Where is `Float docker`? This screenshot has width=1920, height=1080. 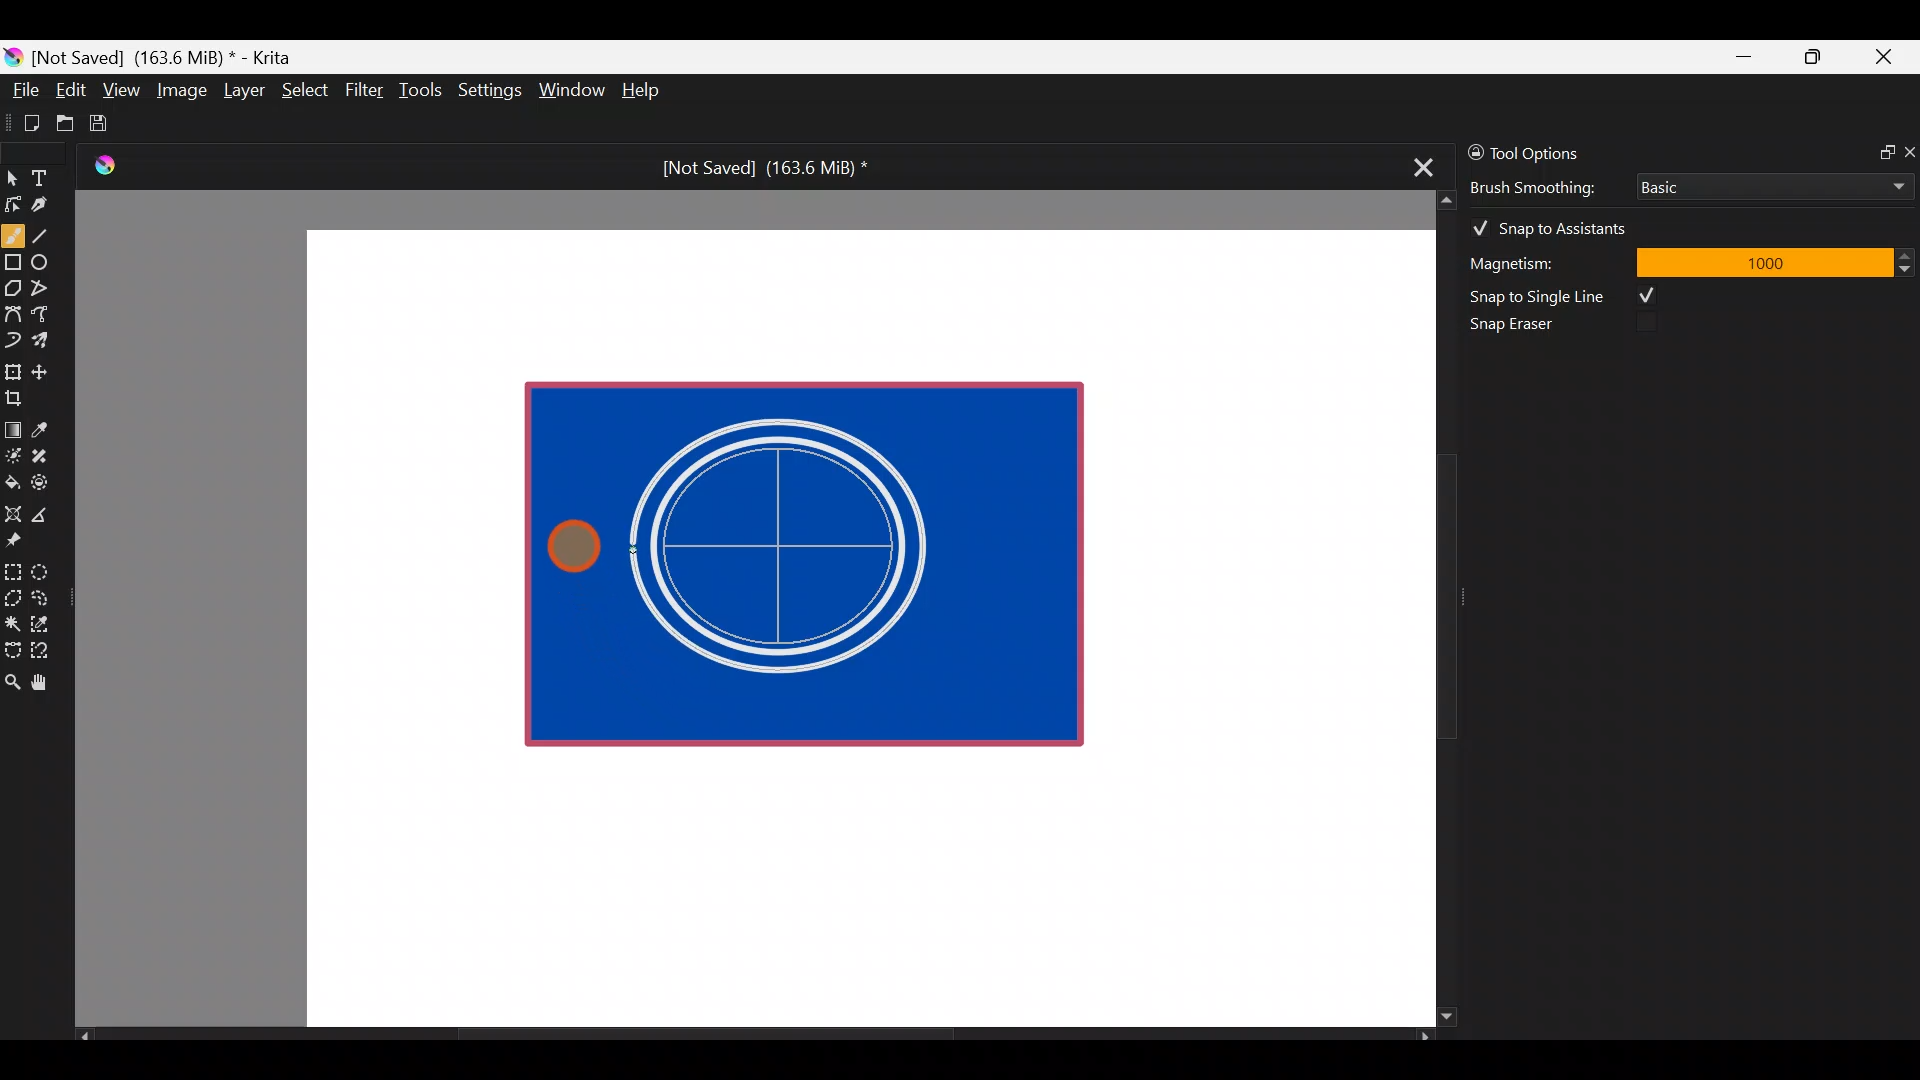
Float docker is located at coordinates (1878, 150).